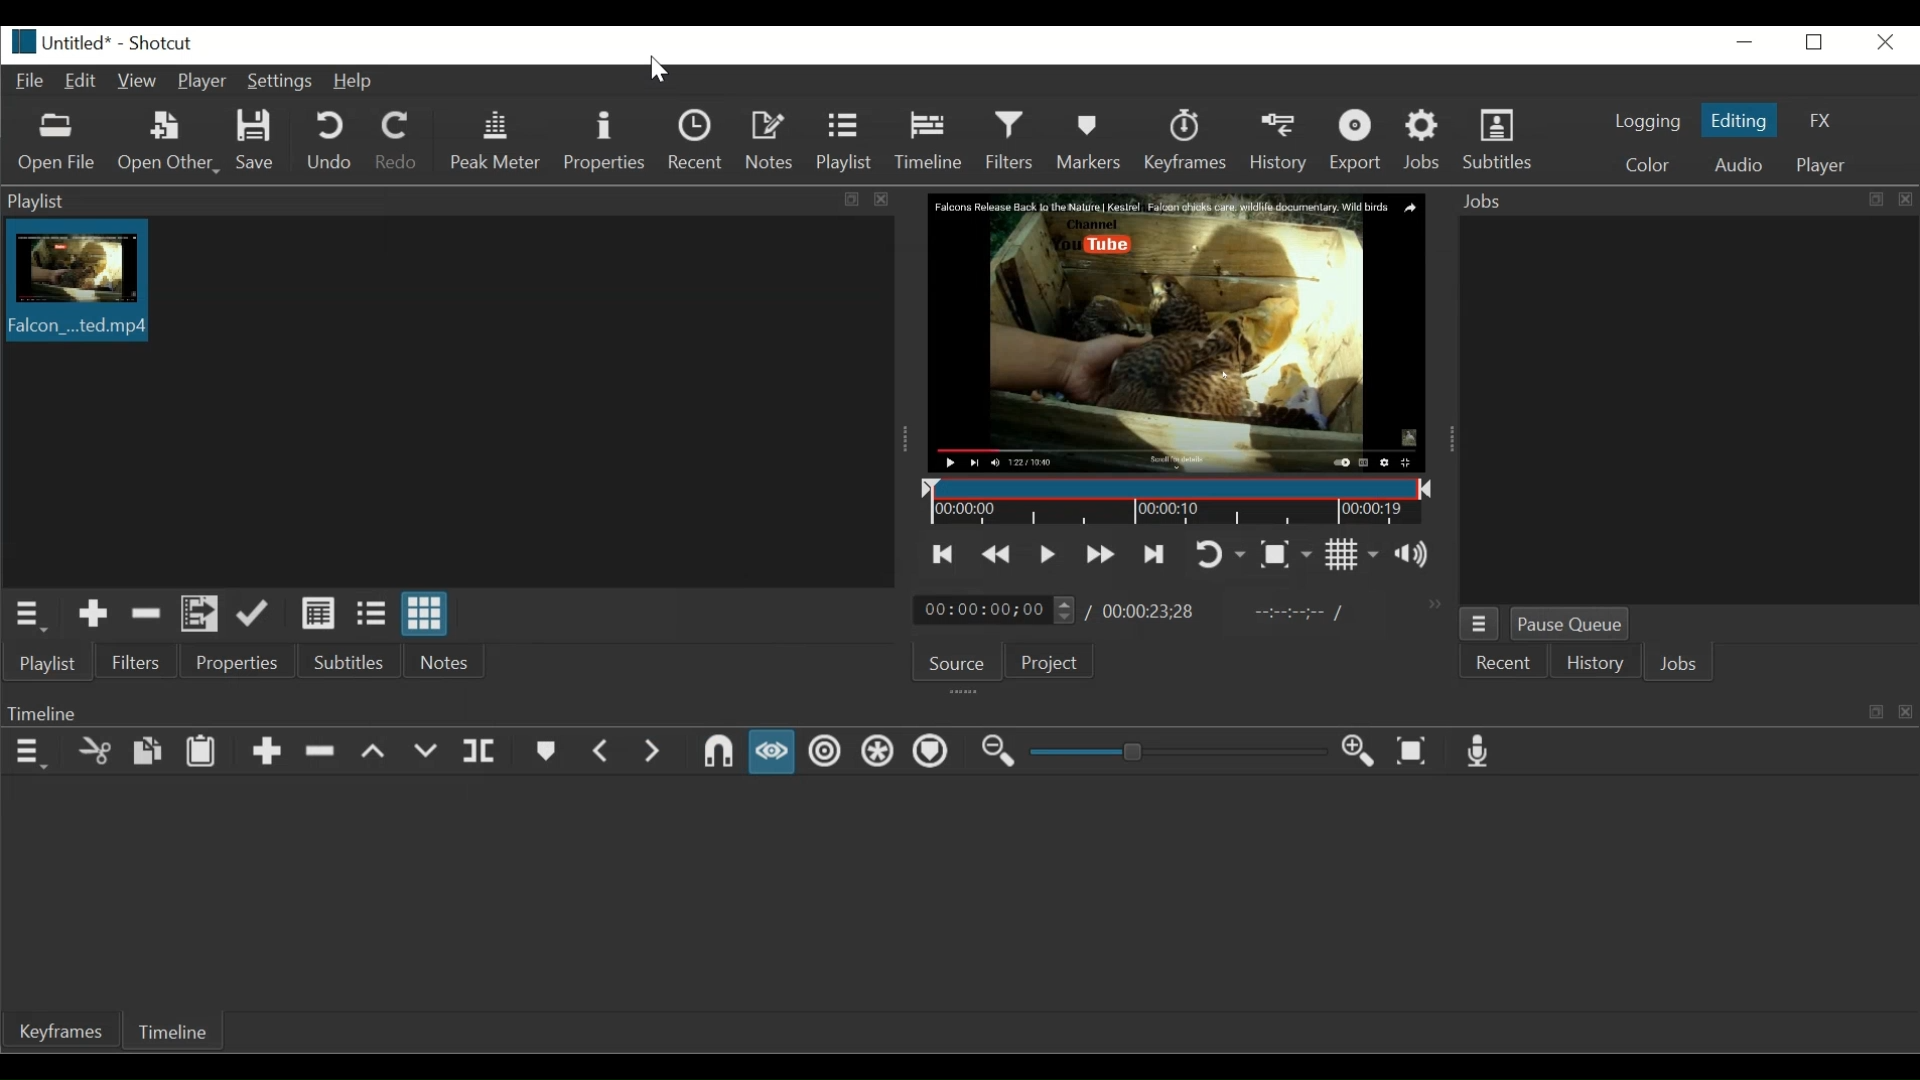 This screenshot has width=1920, height=1080. Describe the element at coordinates (1745, 43) in the screenshot. I see `minimize` at that location.